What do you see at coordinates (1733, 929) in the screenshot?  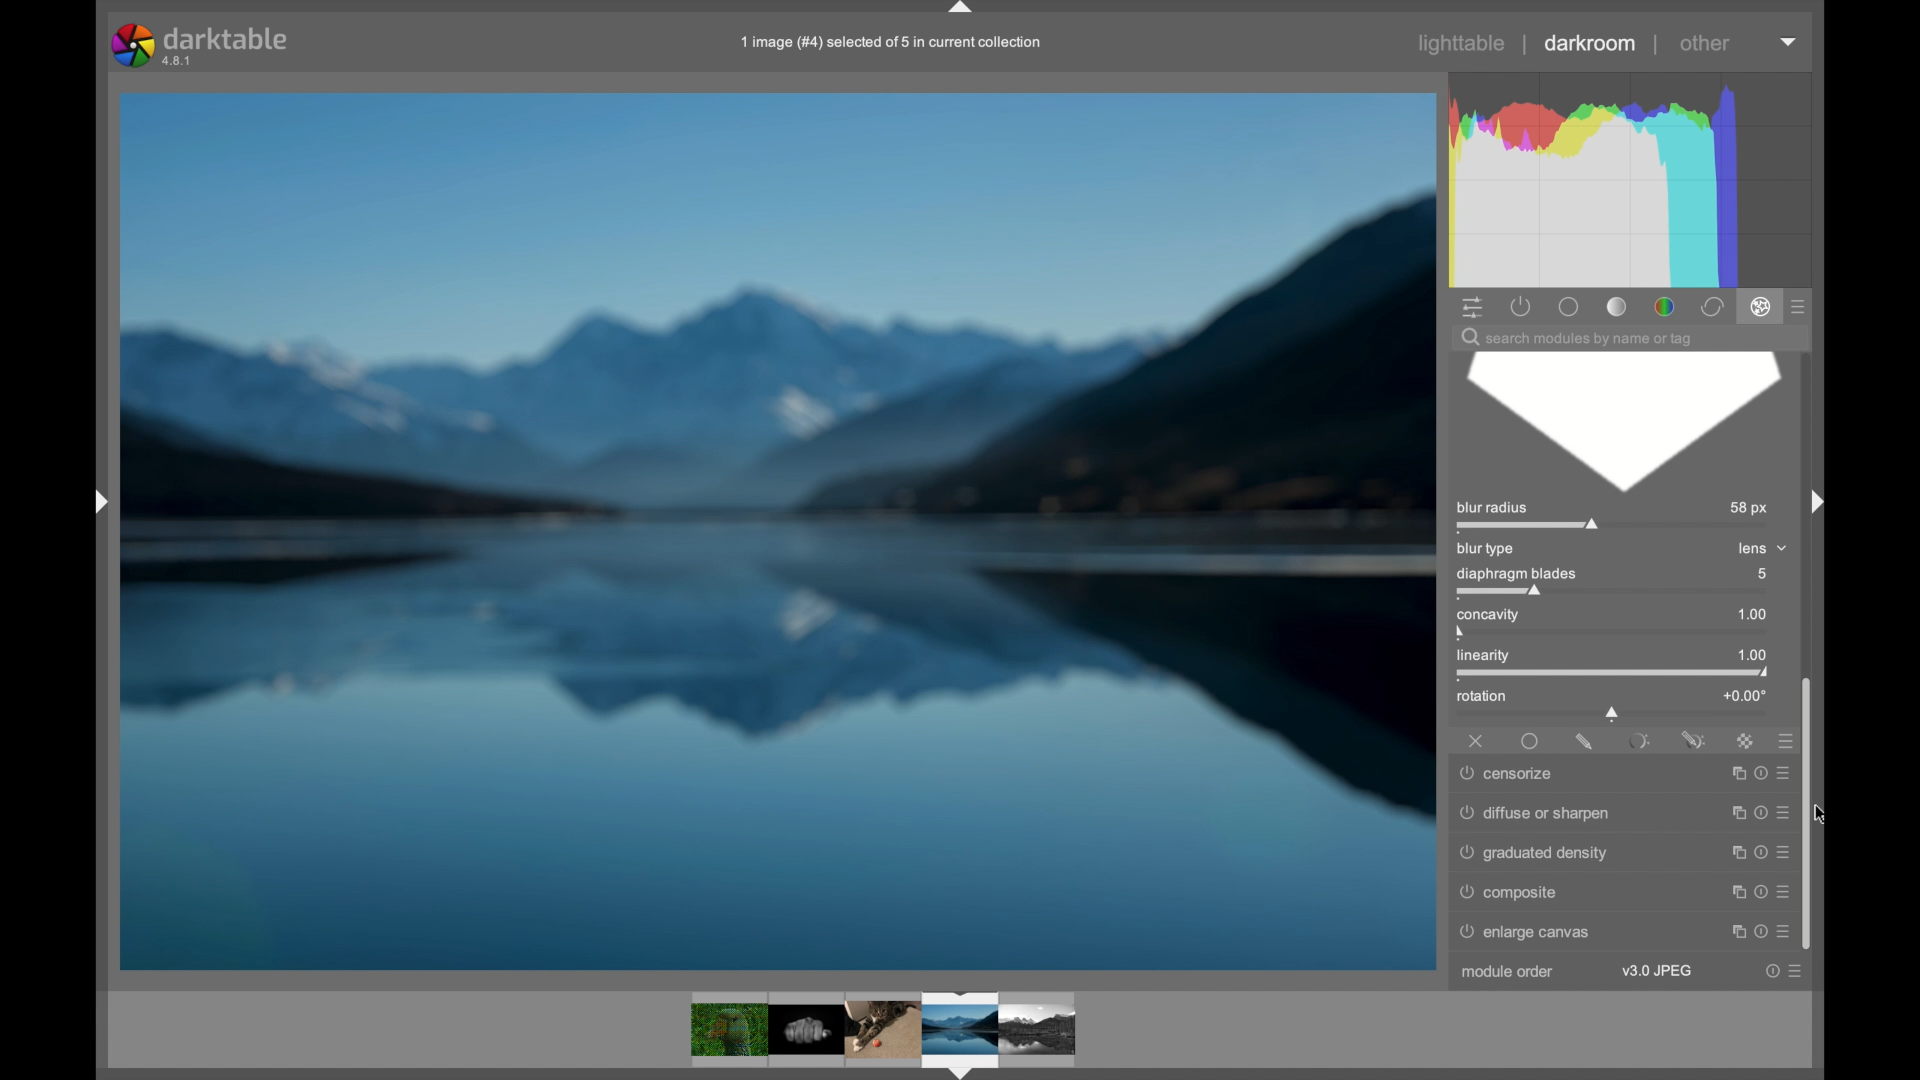 I see `maximize` at bounding box center [1733, 929].